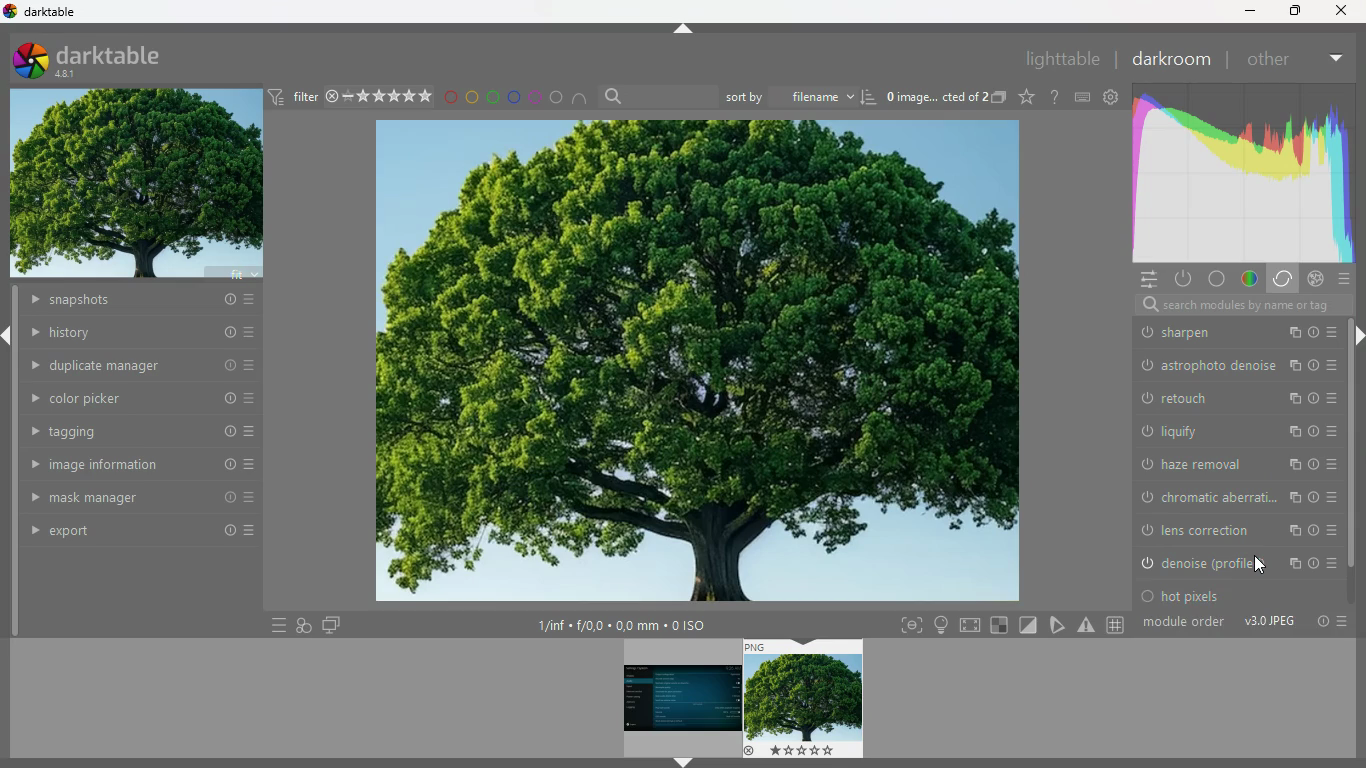 The width and height of the screenshot is (1366, 768). What do you see at coordinates (139, 334) in the screenshot?
I see `history` at bounding box center [139, 334].